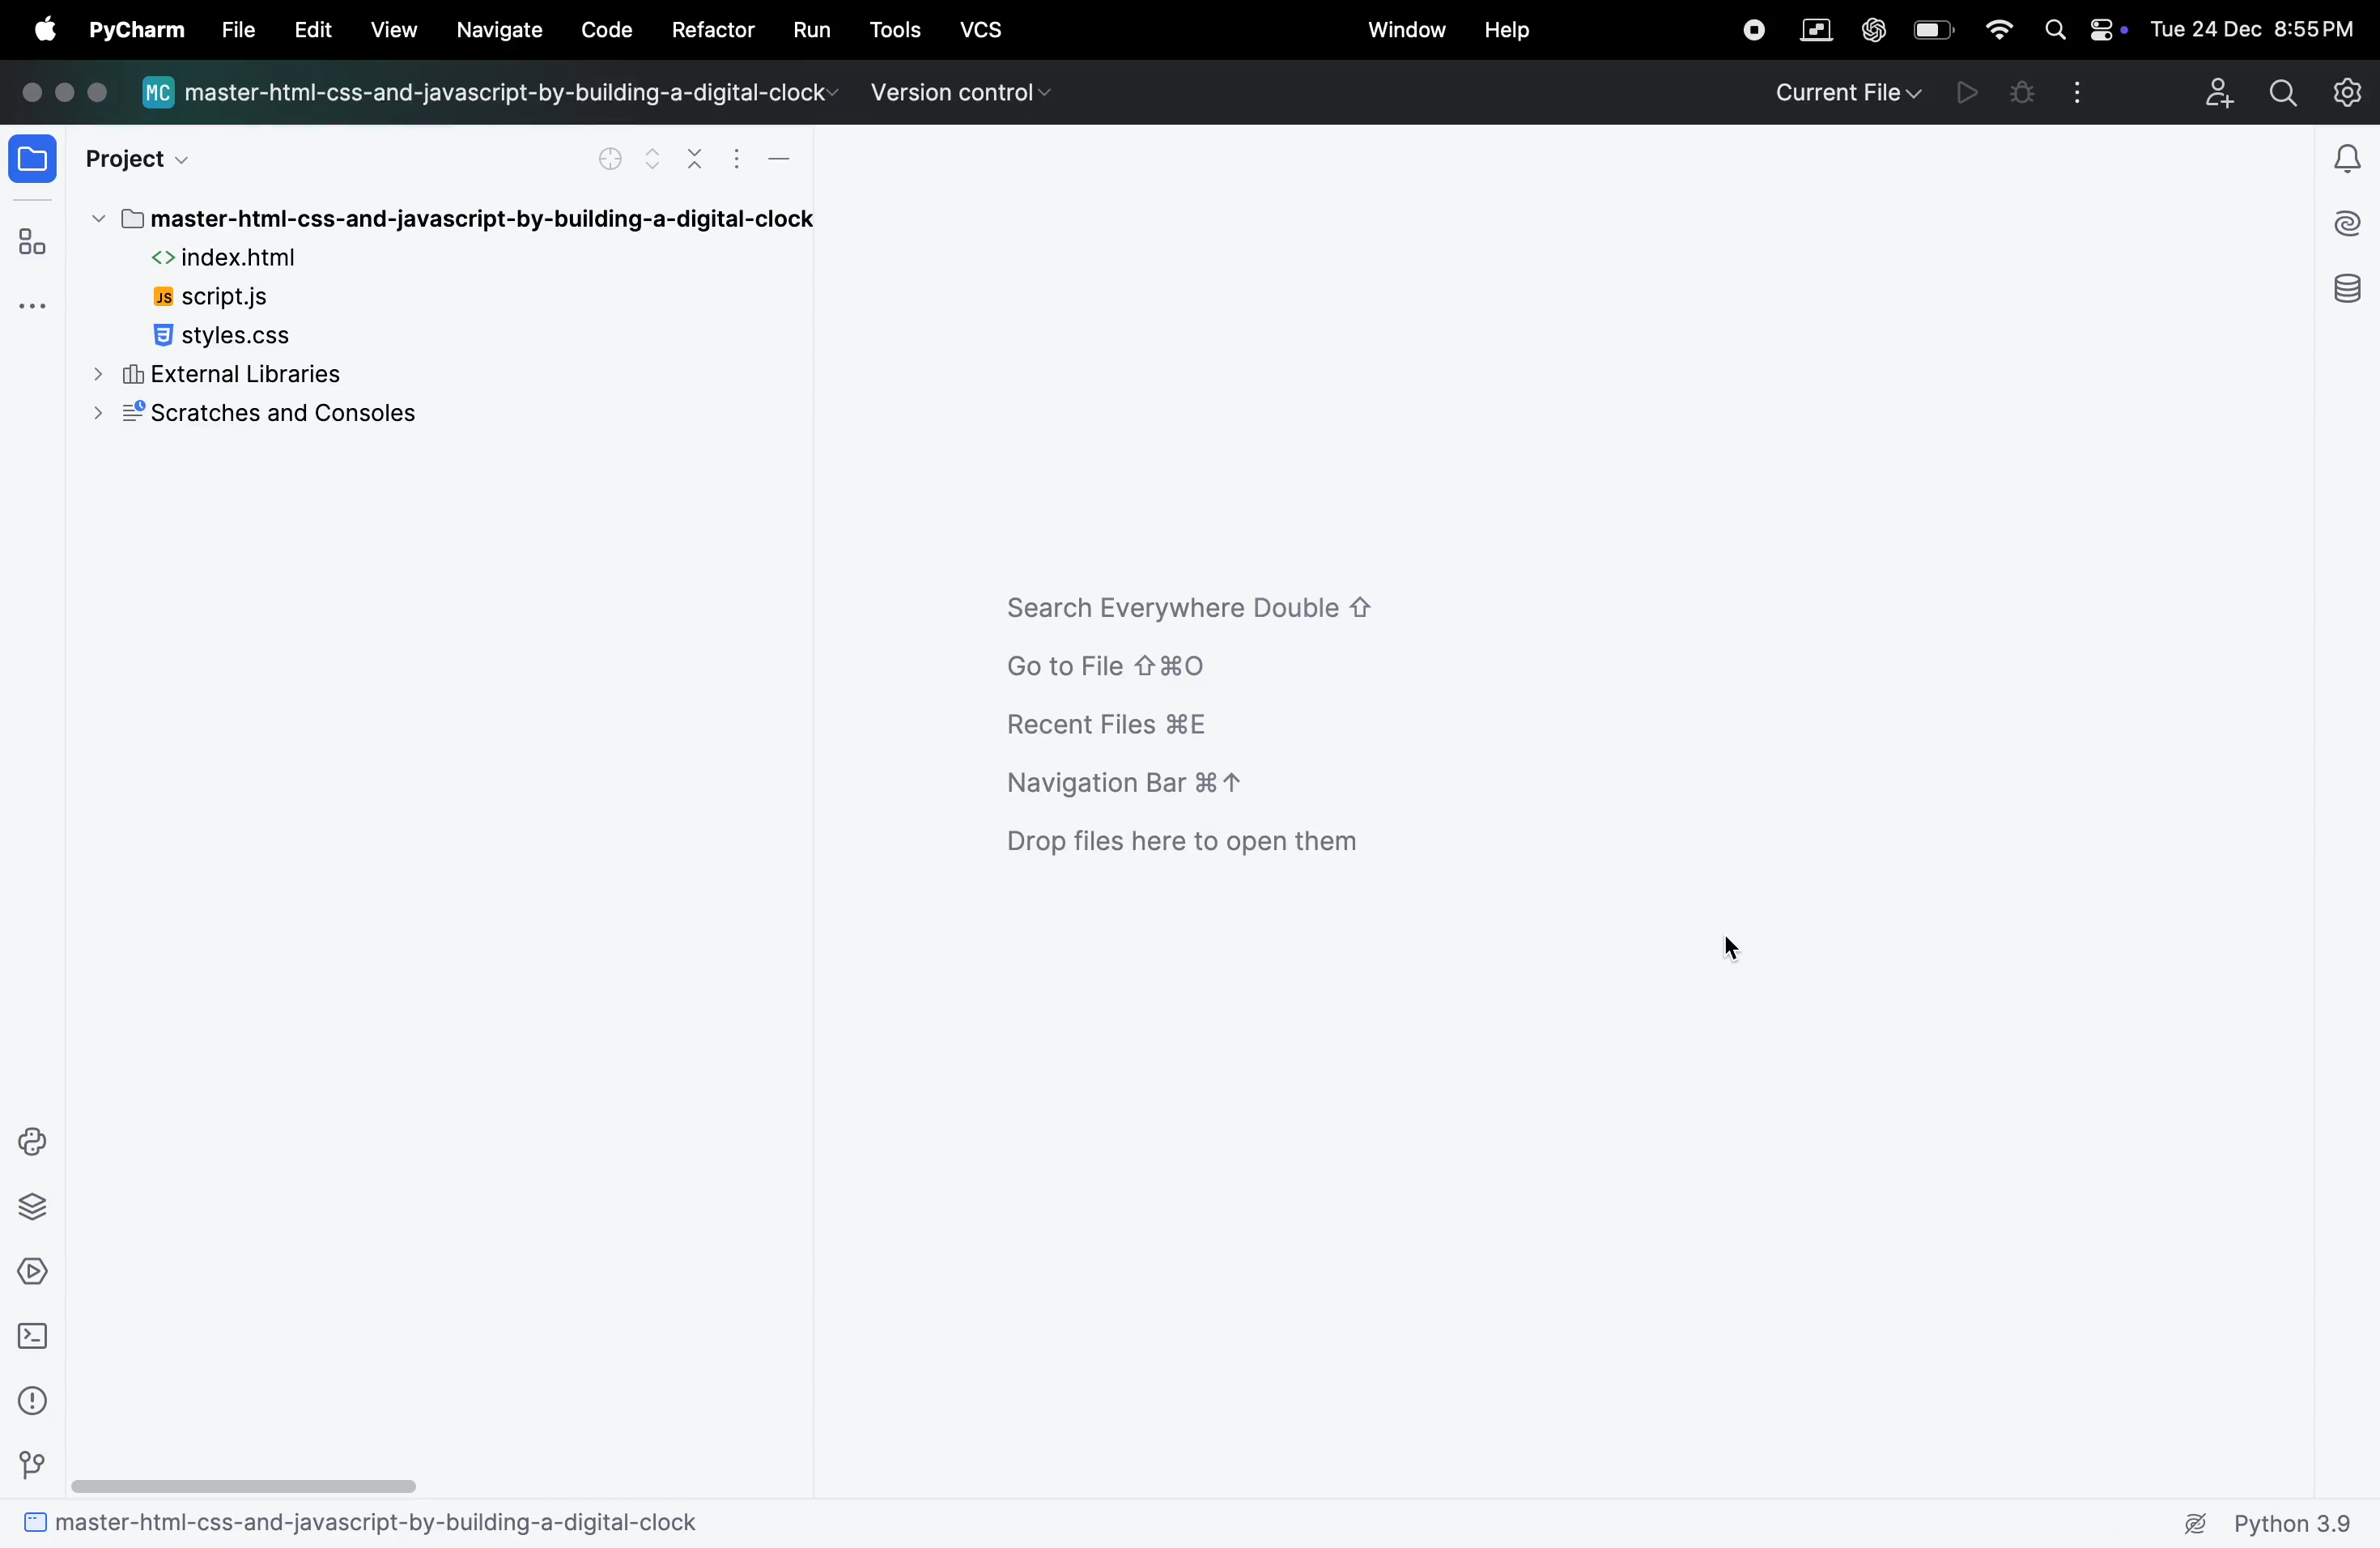 Image resolution: width=2380 pixels, height=1548 pixels. Describe the element at coordinates (737, 164) in the screenshot. I see `options` at that location.